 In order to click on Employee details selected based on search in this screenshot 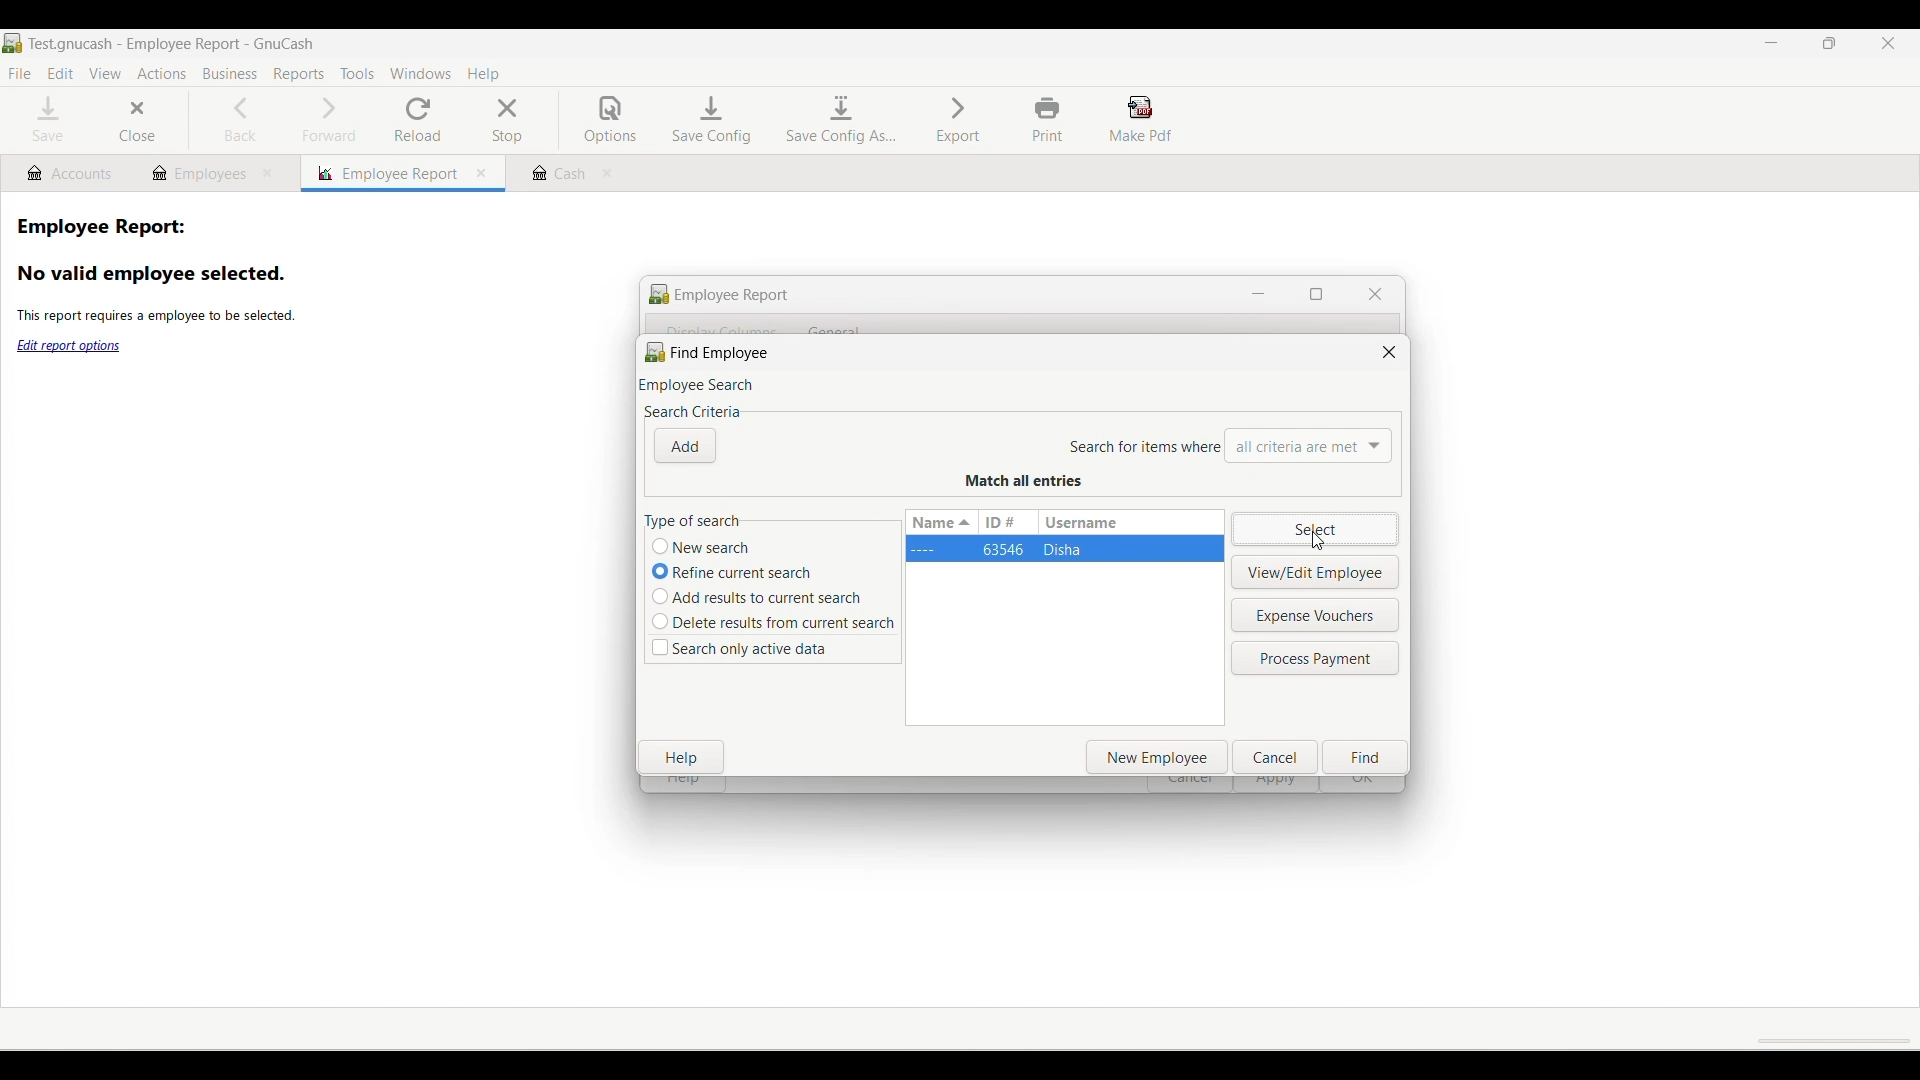, I will do `click(1064, 548)`.